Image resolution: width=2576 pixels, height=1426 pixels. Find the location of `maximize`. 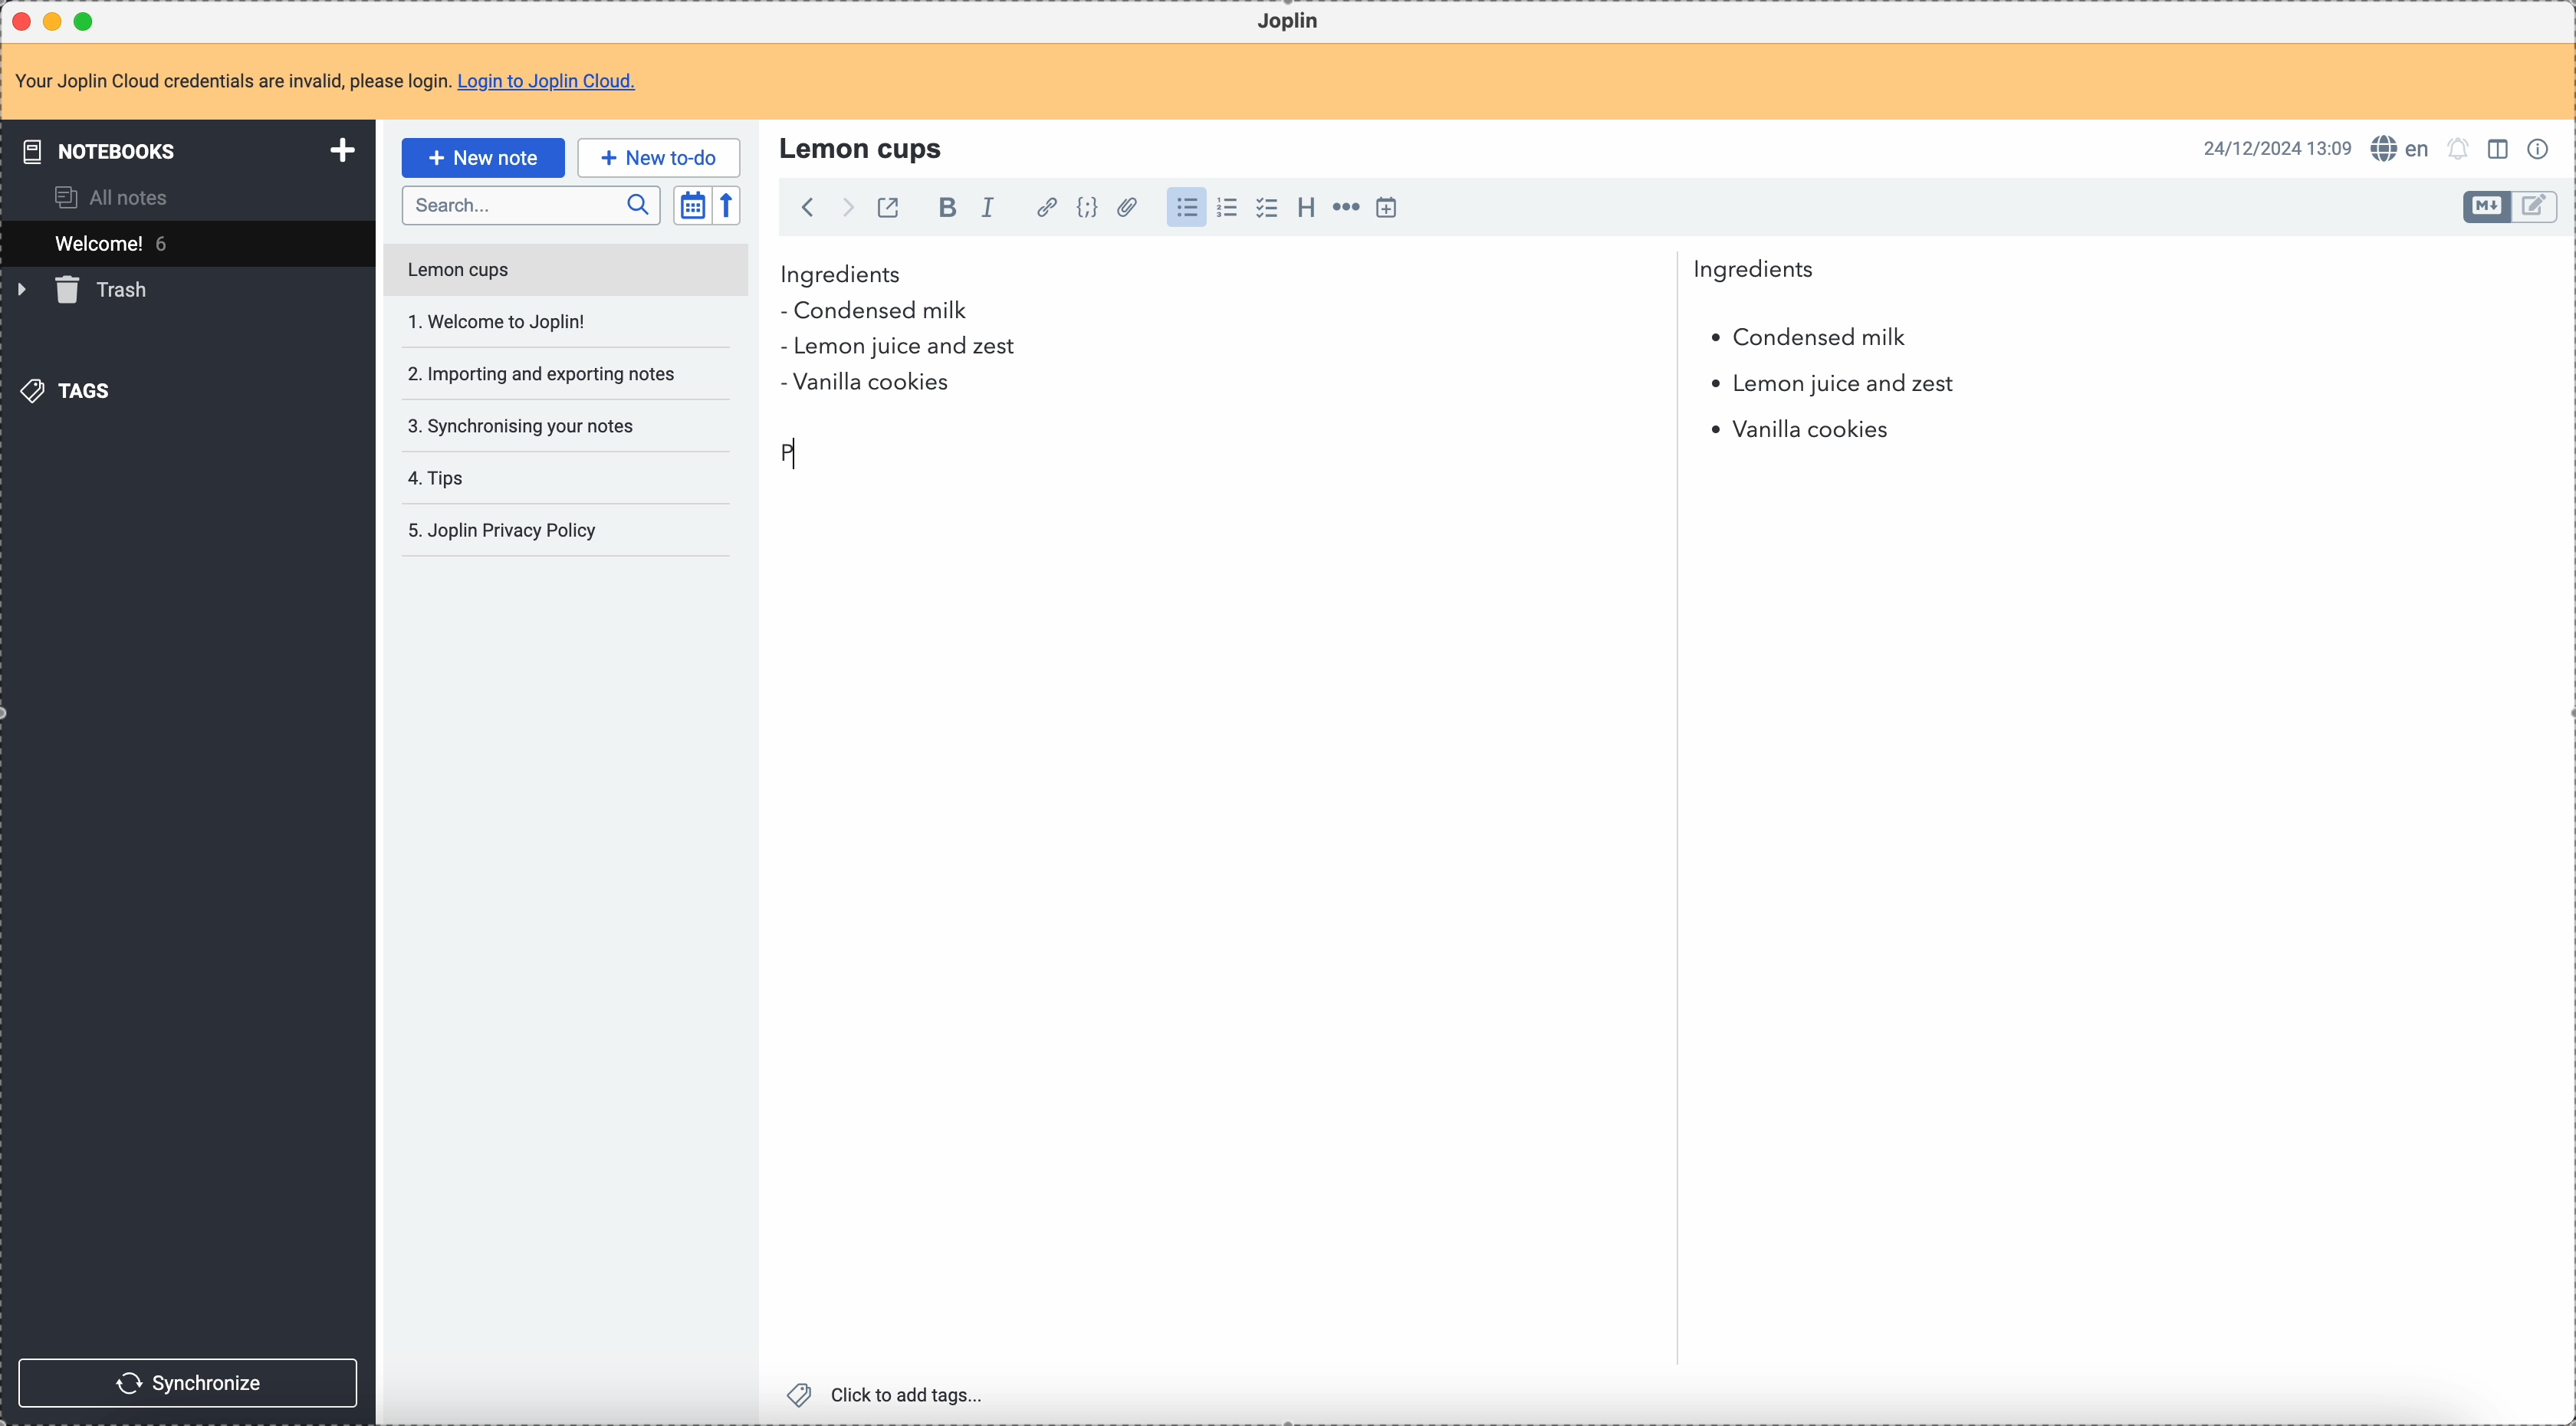

maximize is located at coordinates (89, 20).